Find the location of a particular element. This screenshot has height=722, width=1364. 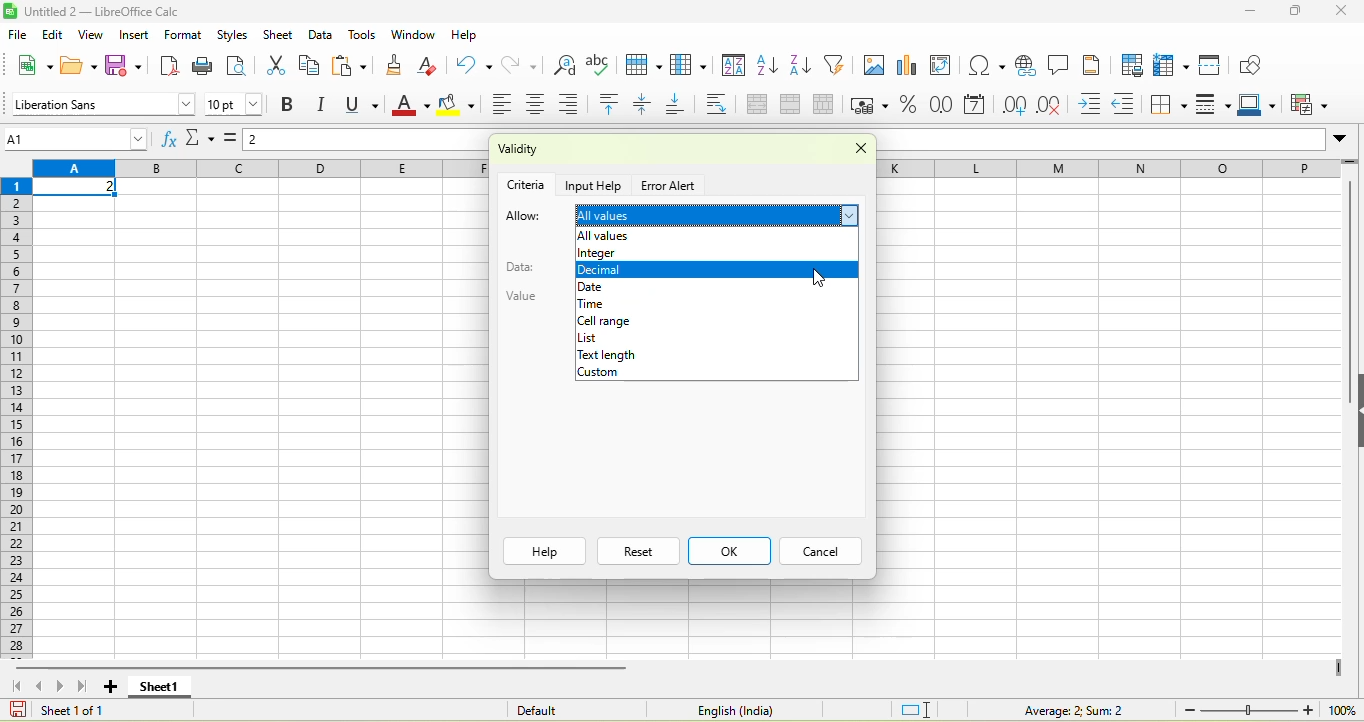

file is located at coordinates (16, 34).